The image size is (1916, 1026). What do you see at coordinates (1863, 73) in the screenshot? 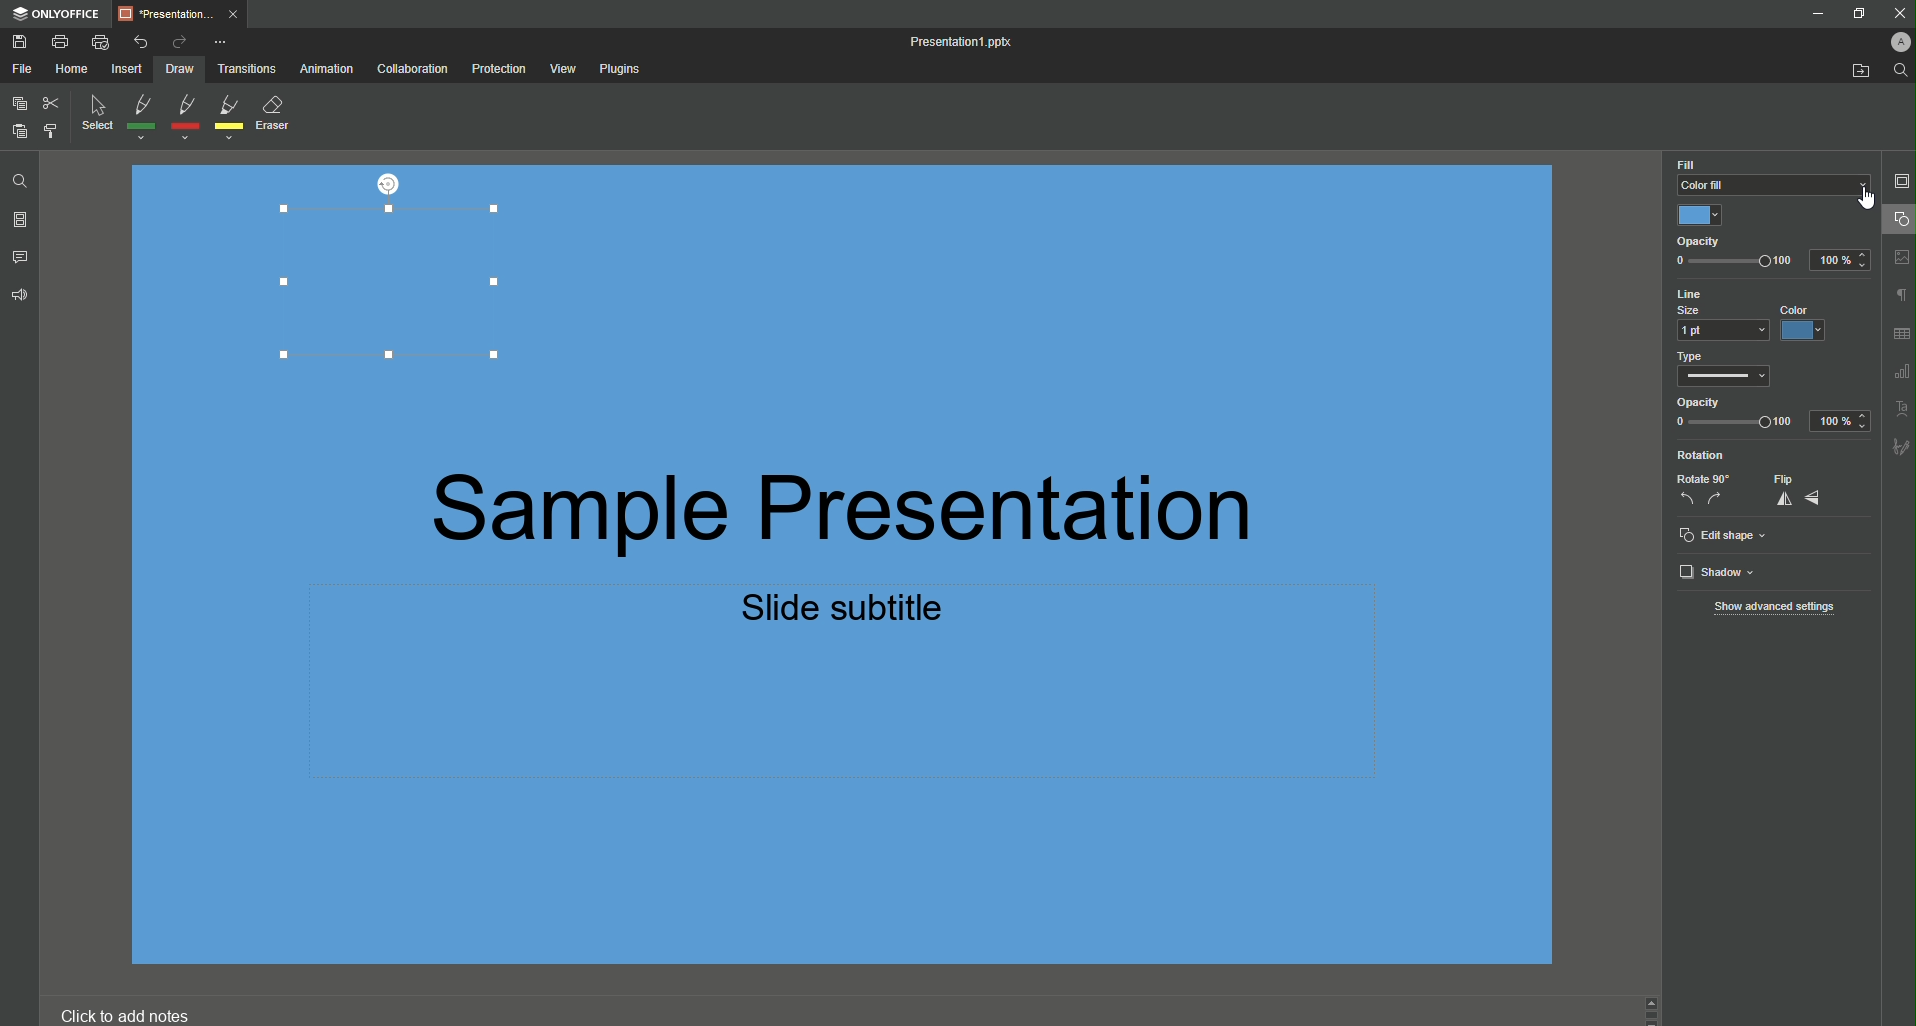
I see `Open From Fil` at bounding box center [1863, 73].